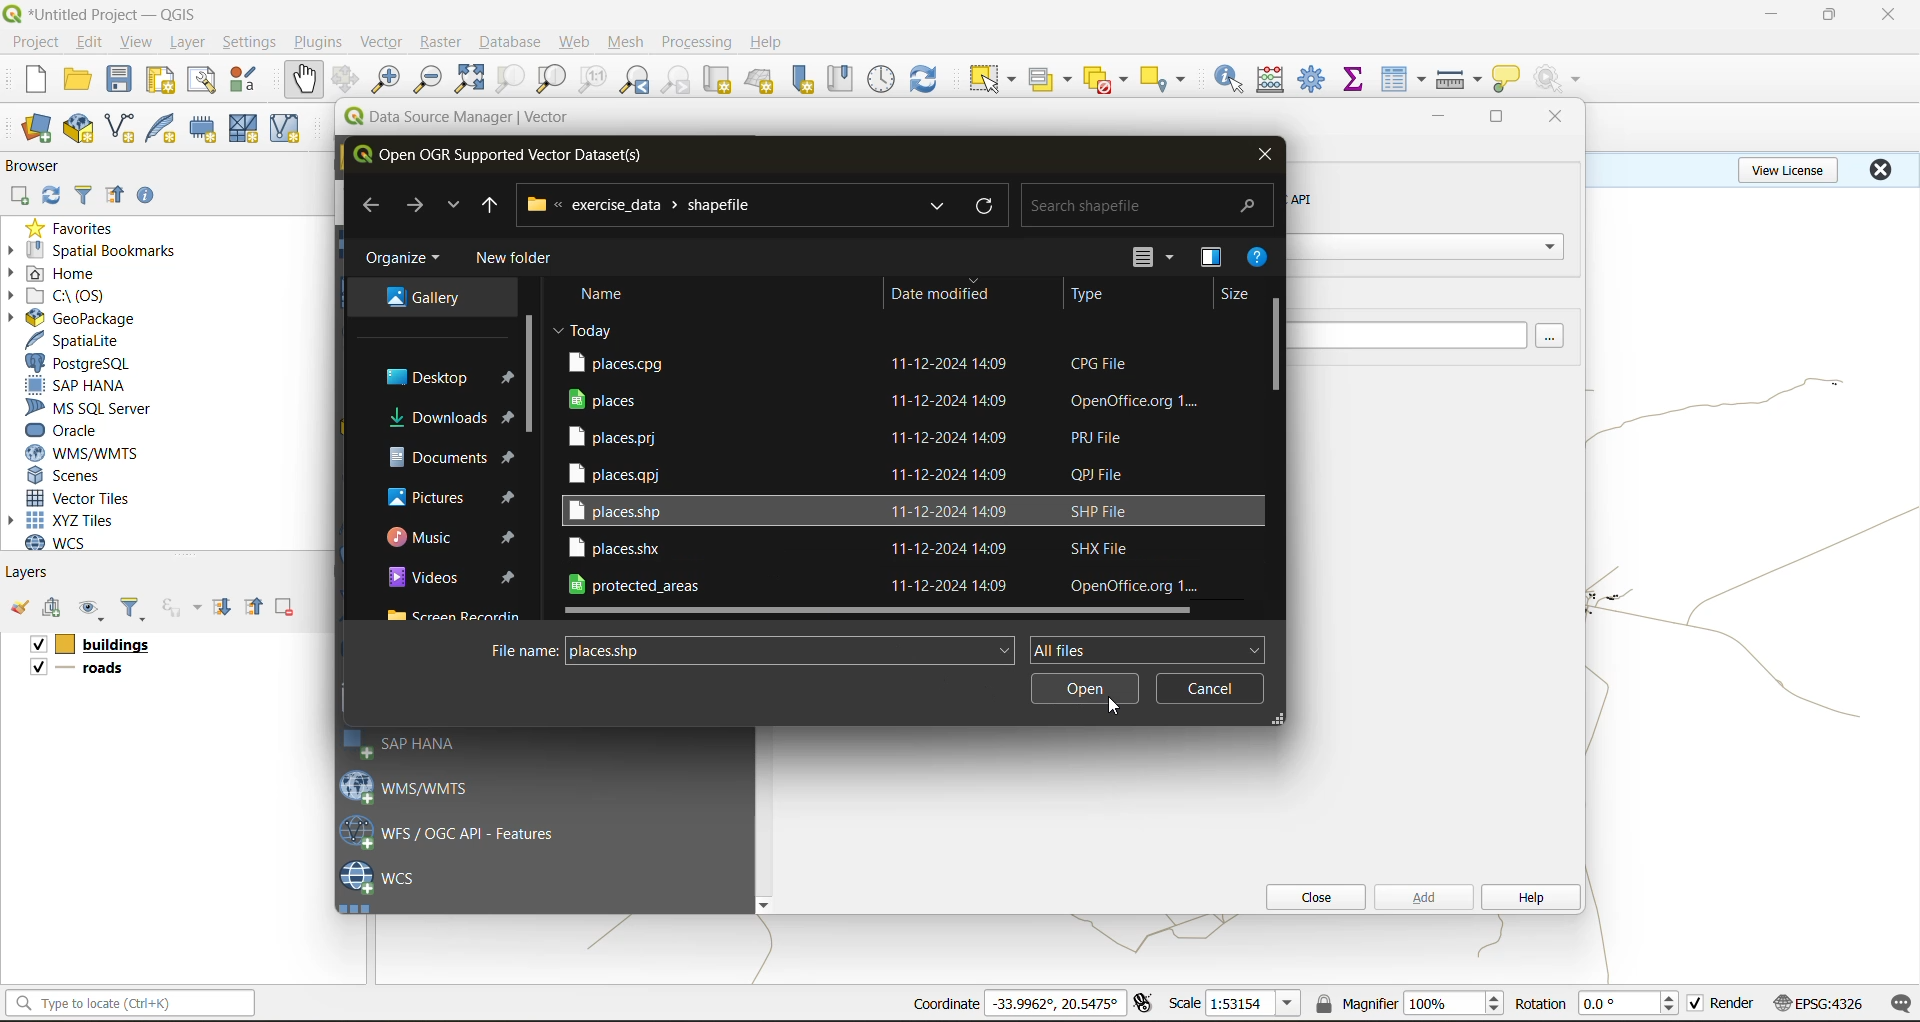  I want to click on scale, so click(1252, 1004).